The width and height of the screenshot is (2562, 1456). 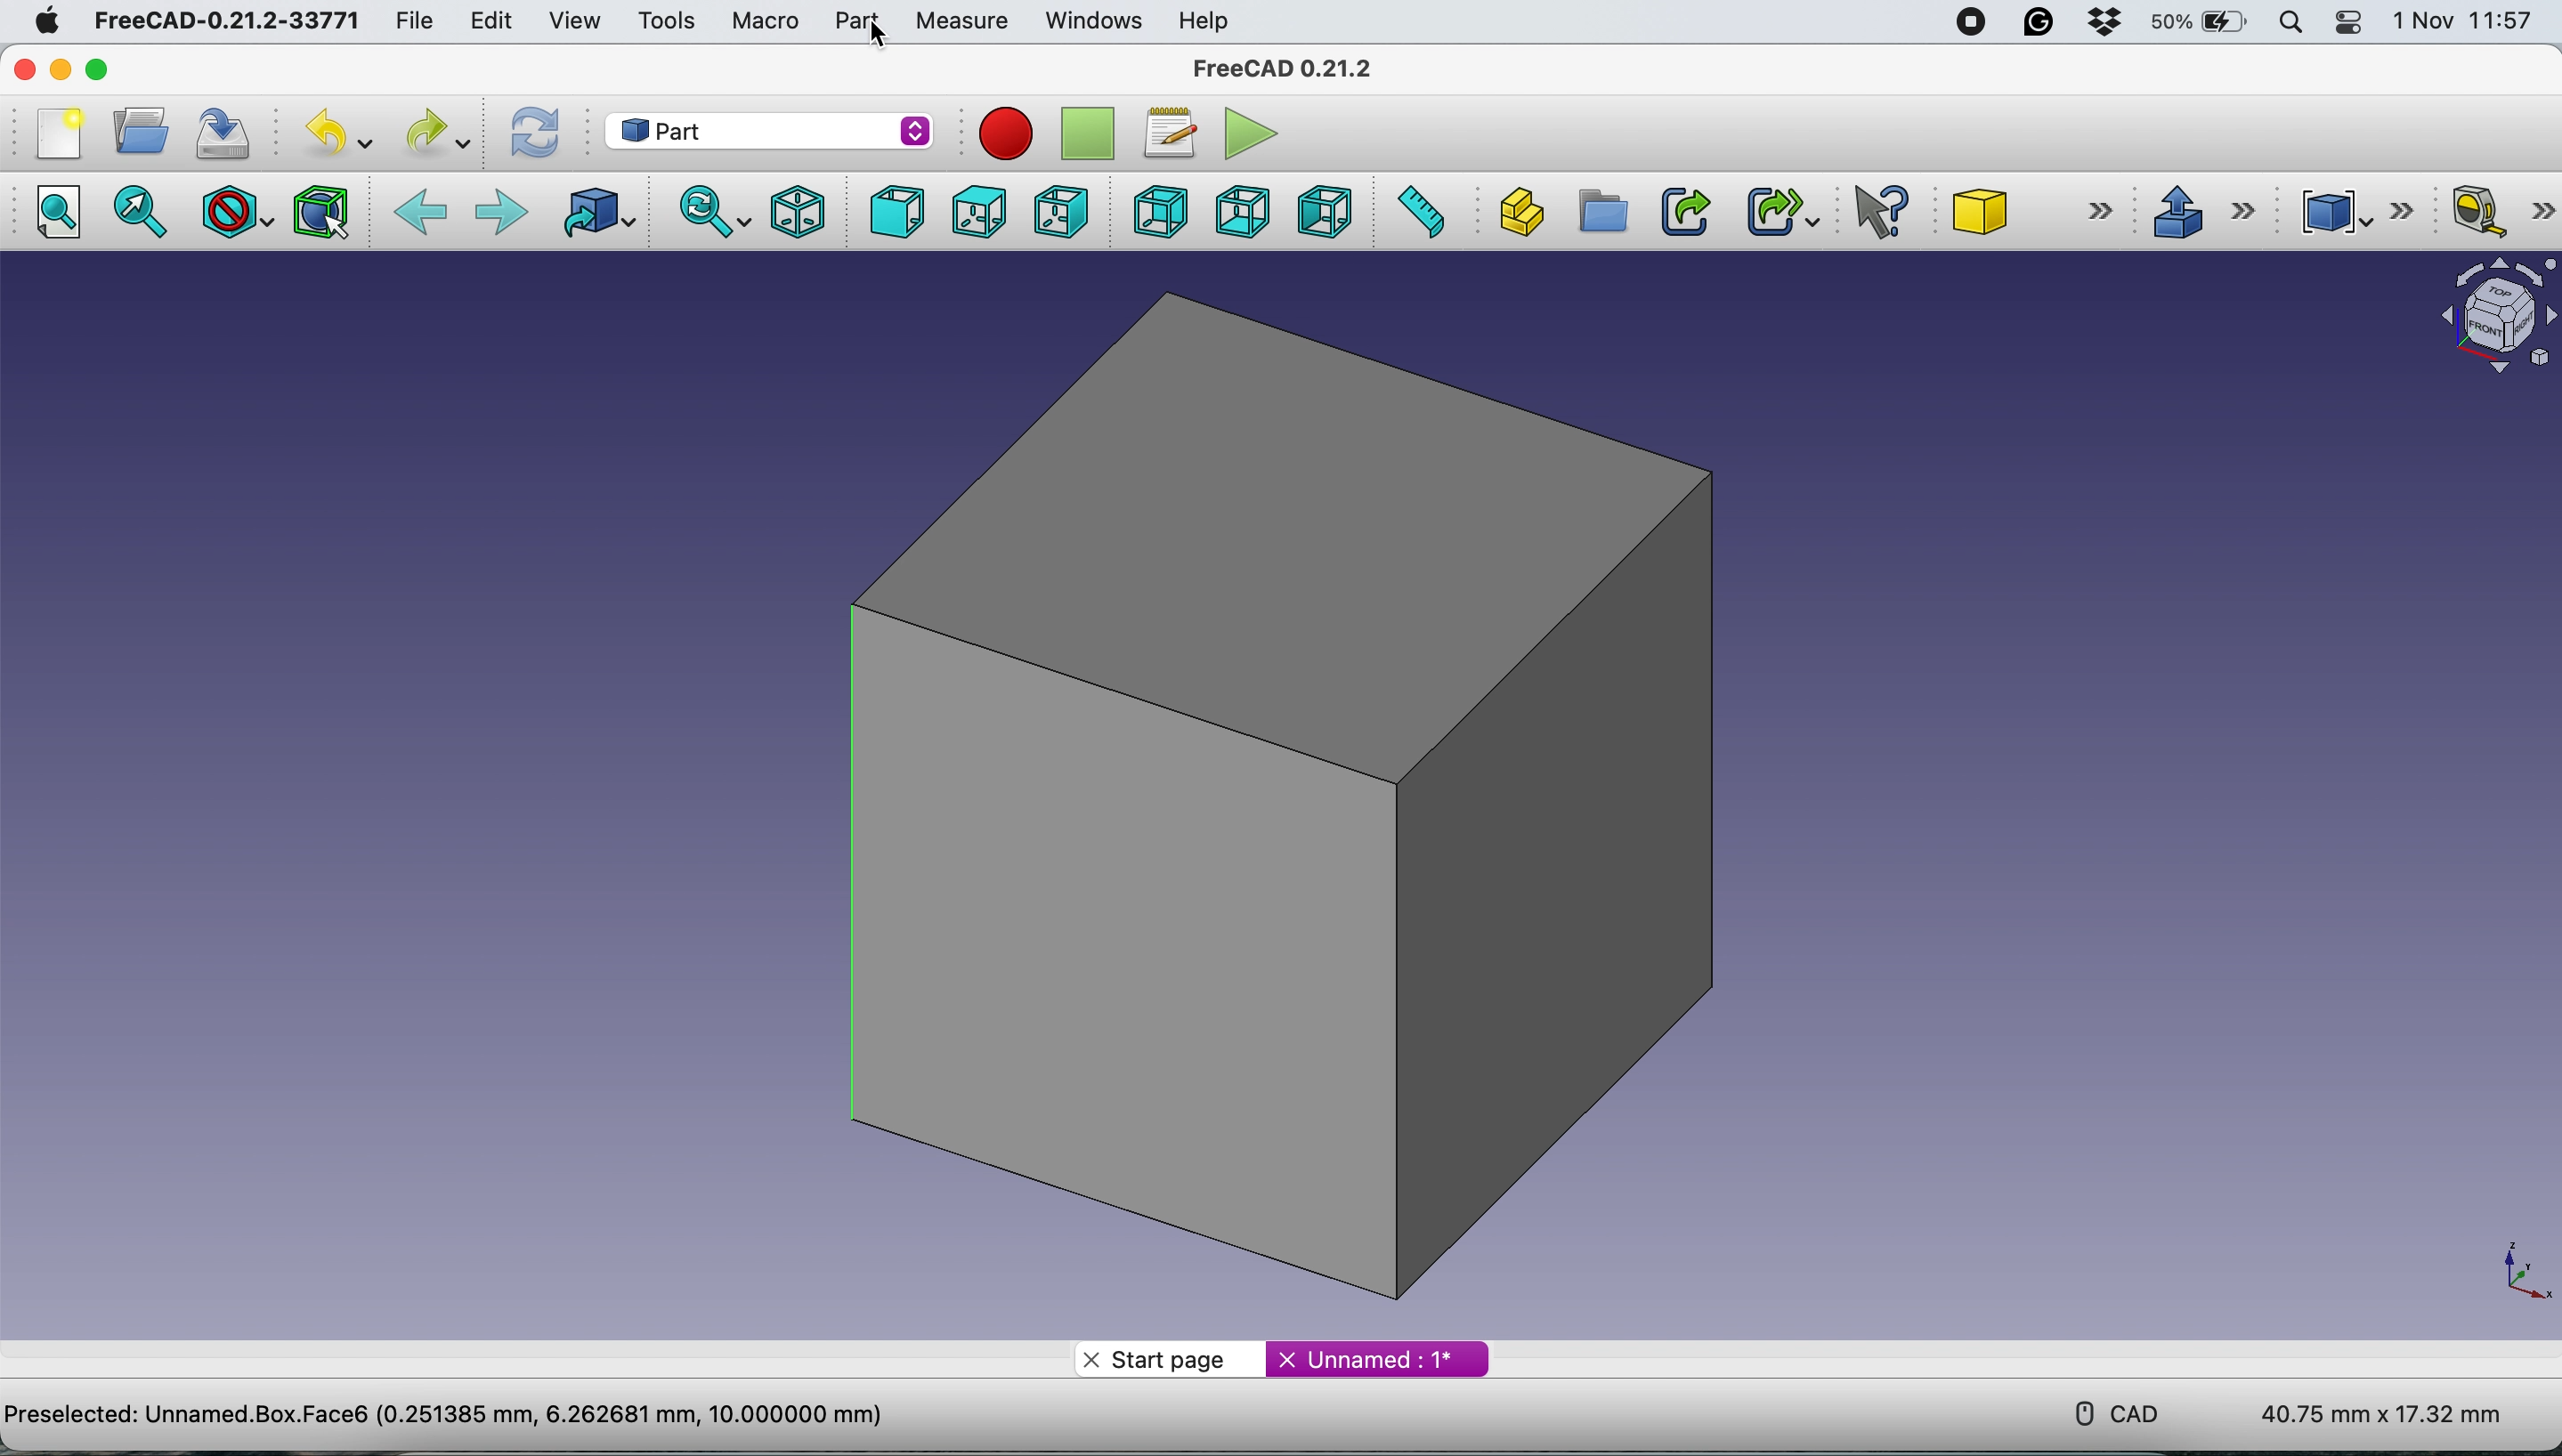 What do you see at coordinates (97, 68) in the screenshot?
I see `maximise` at bounding box center [97, 68].